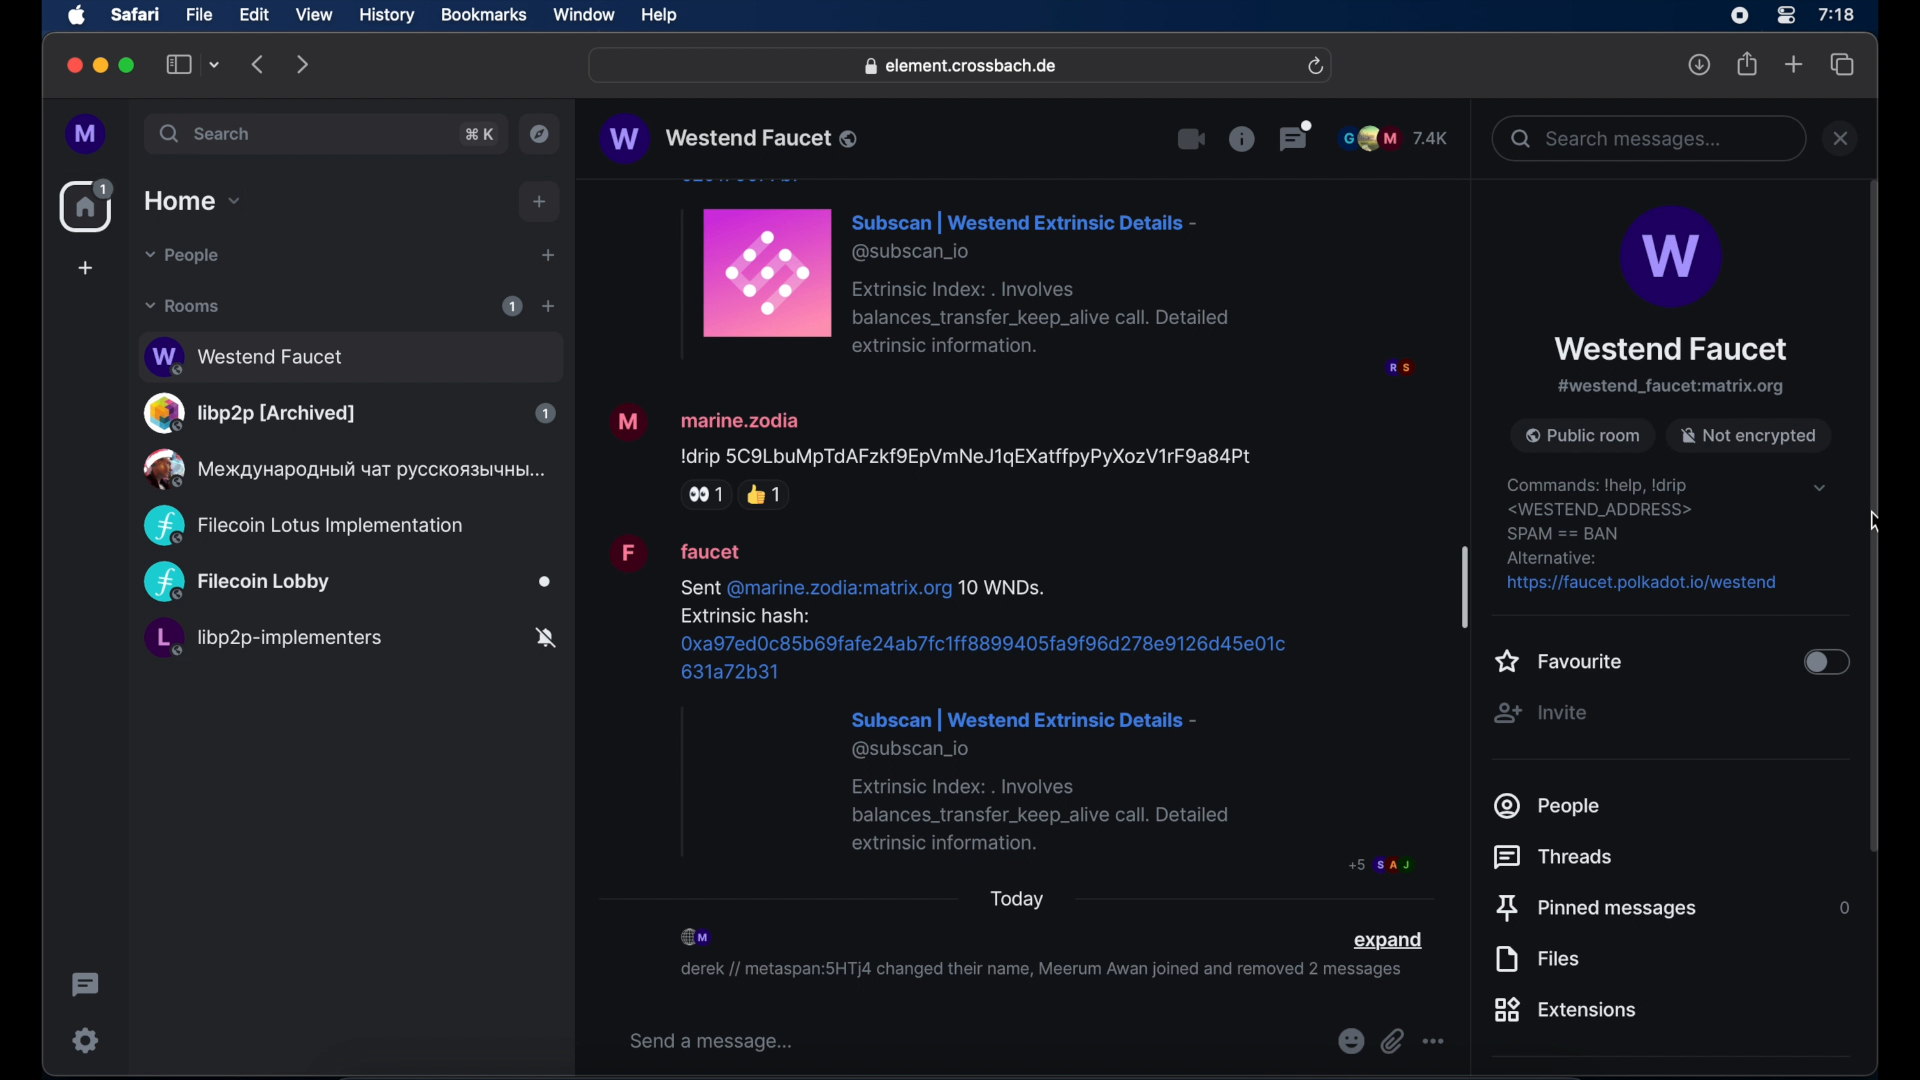  I want to click on home, so click(89, 206).